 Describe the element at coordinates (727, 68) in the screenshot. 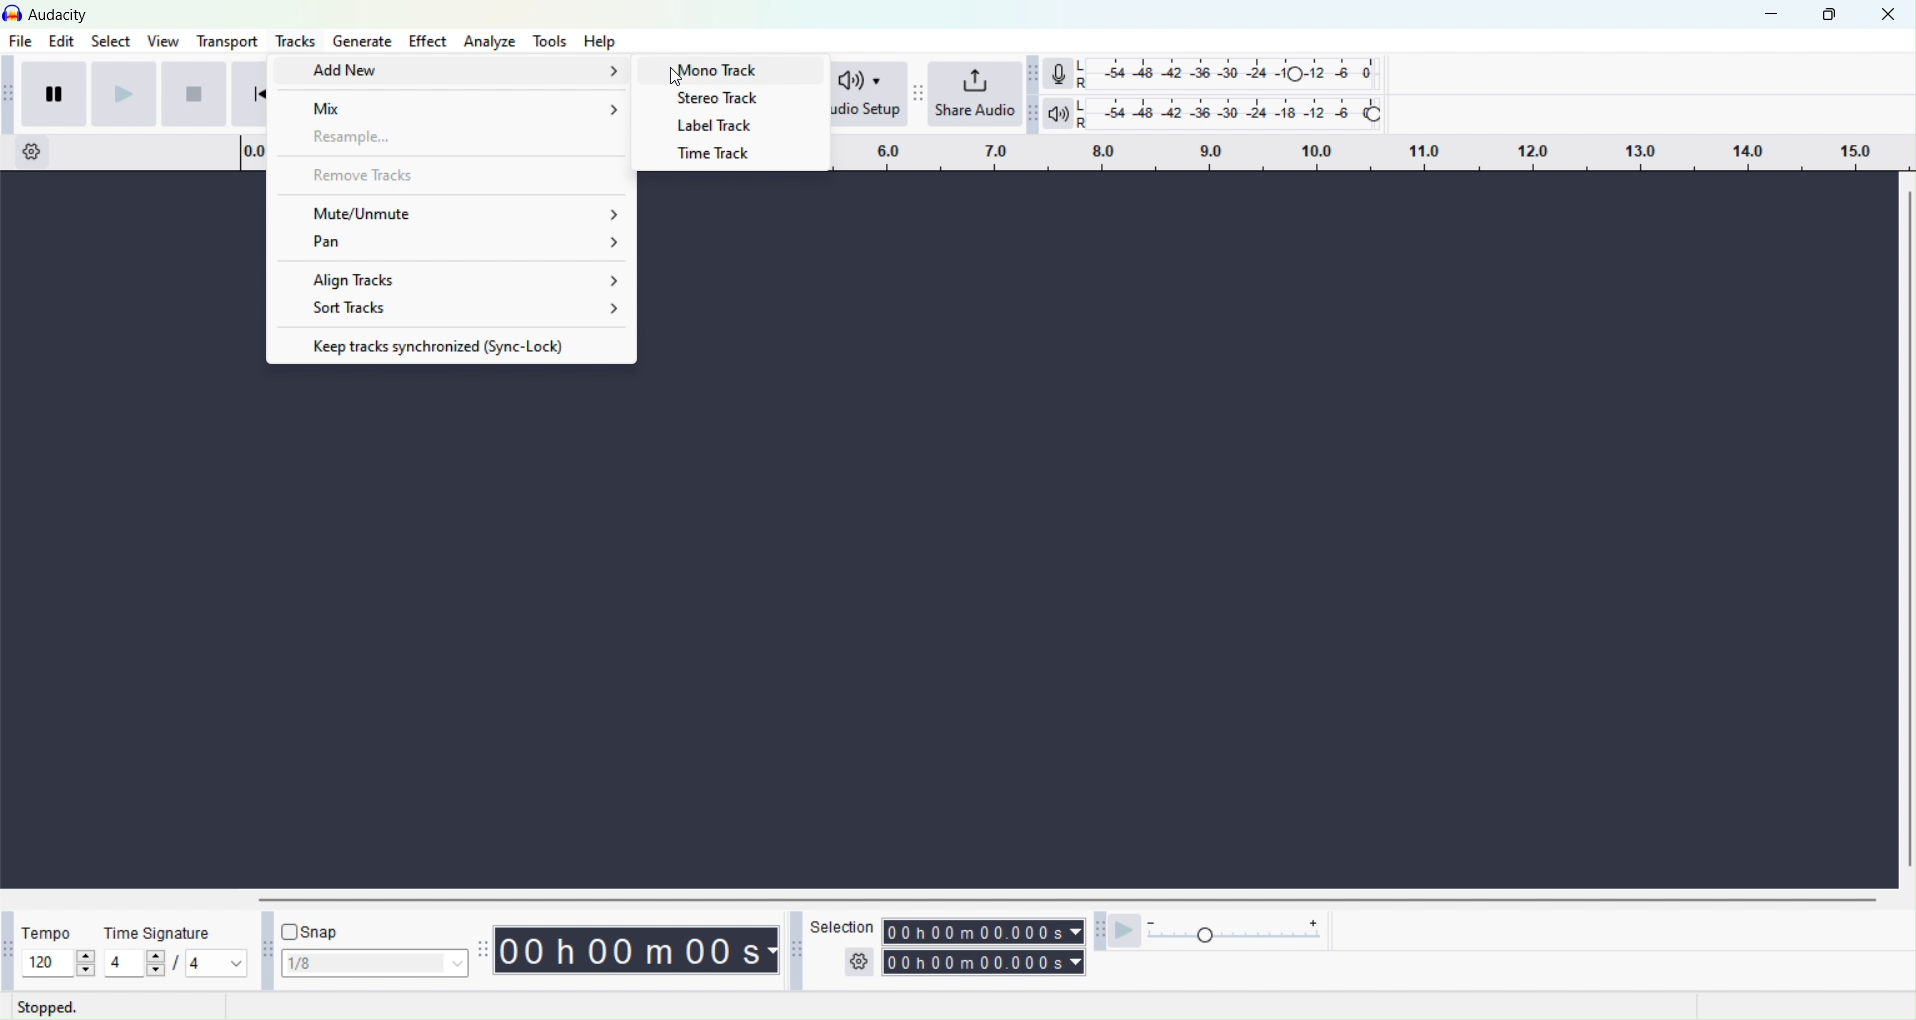

I see `Mono track` at that location.